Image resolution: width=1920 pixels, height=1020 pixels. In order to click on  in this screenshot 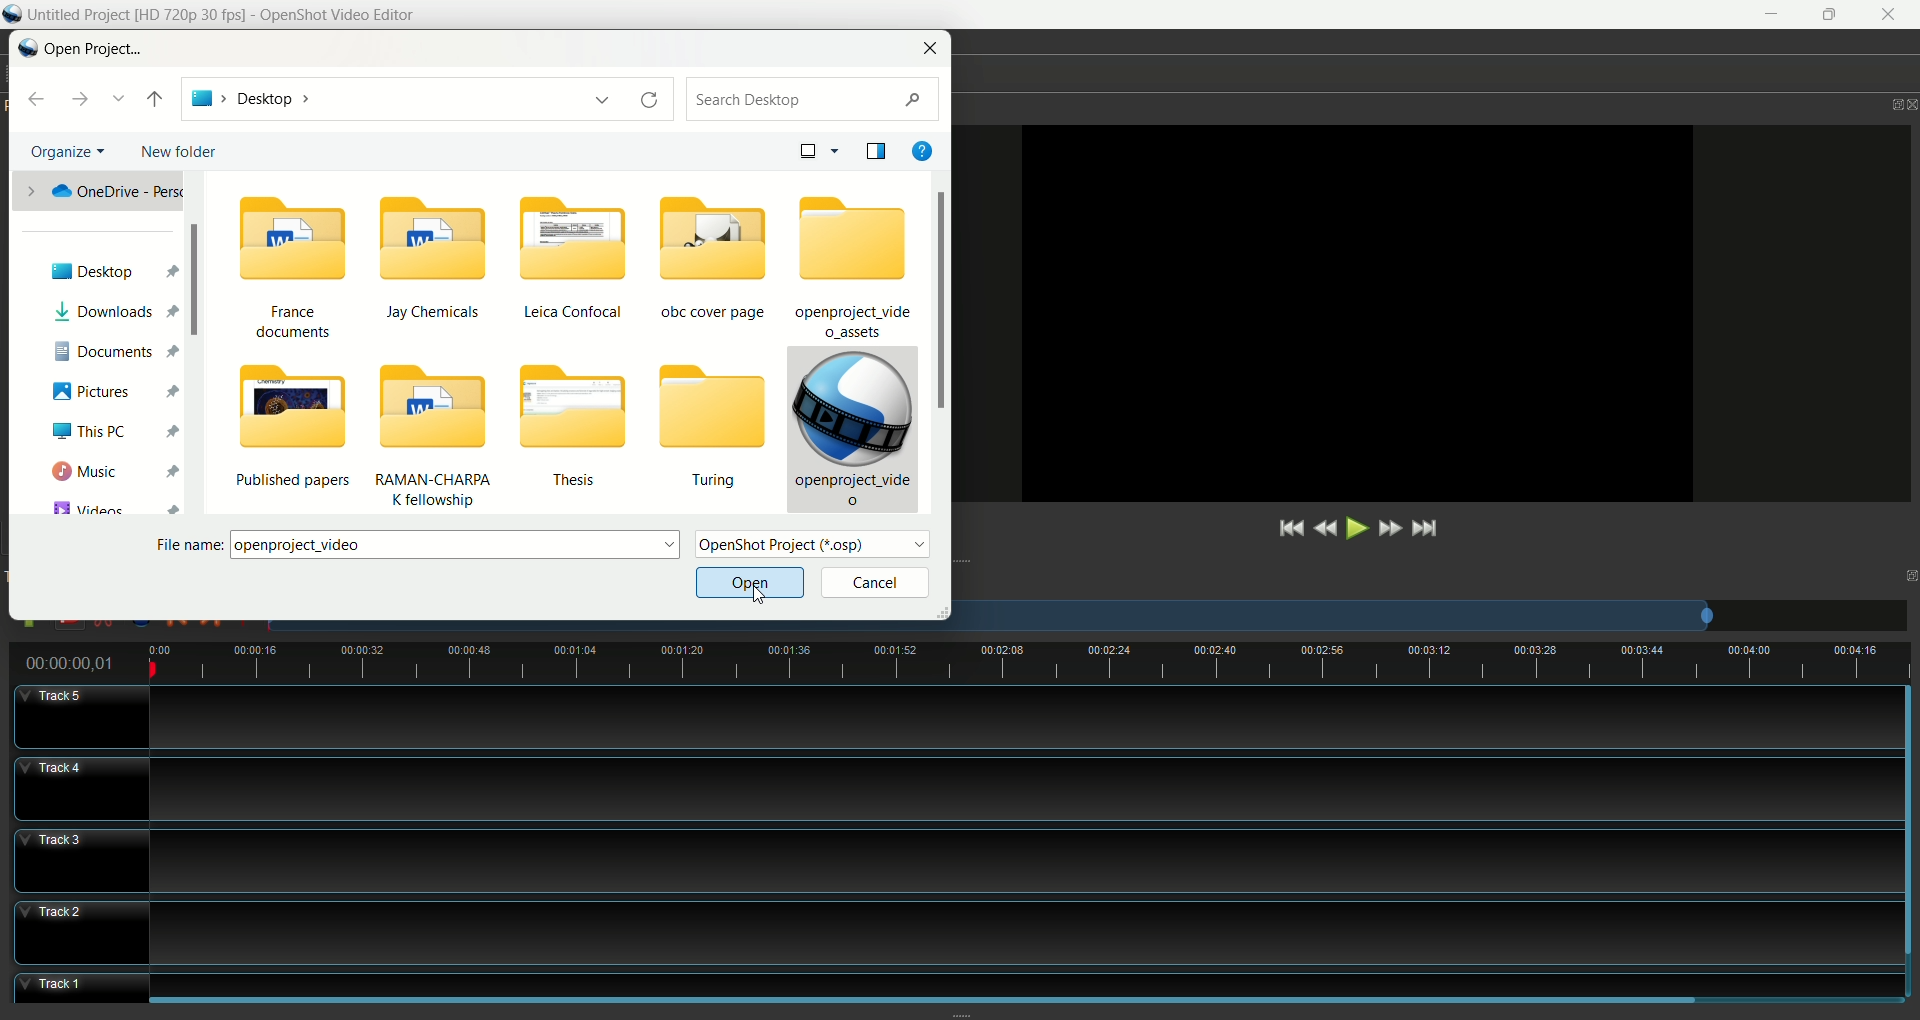, I will do `click(1024, 973)`.